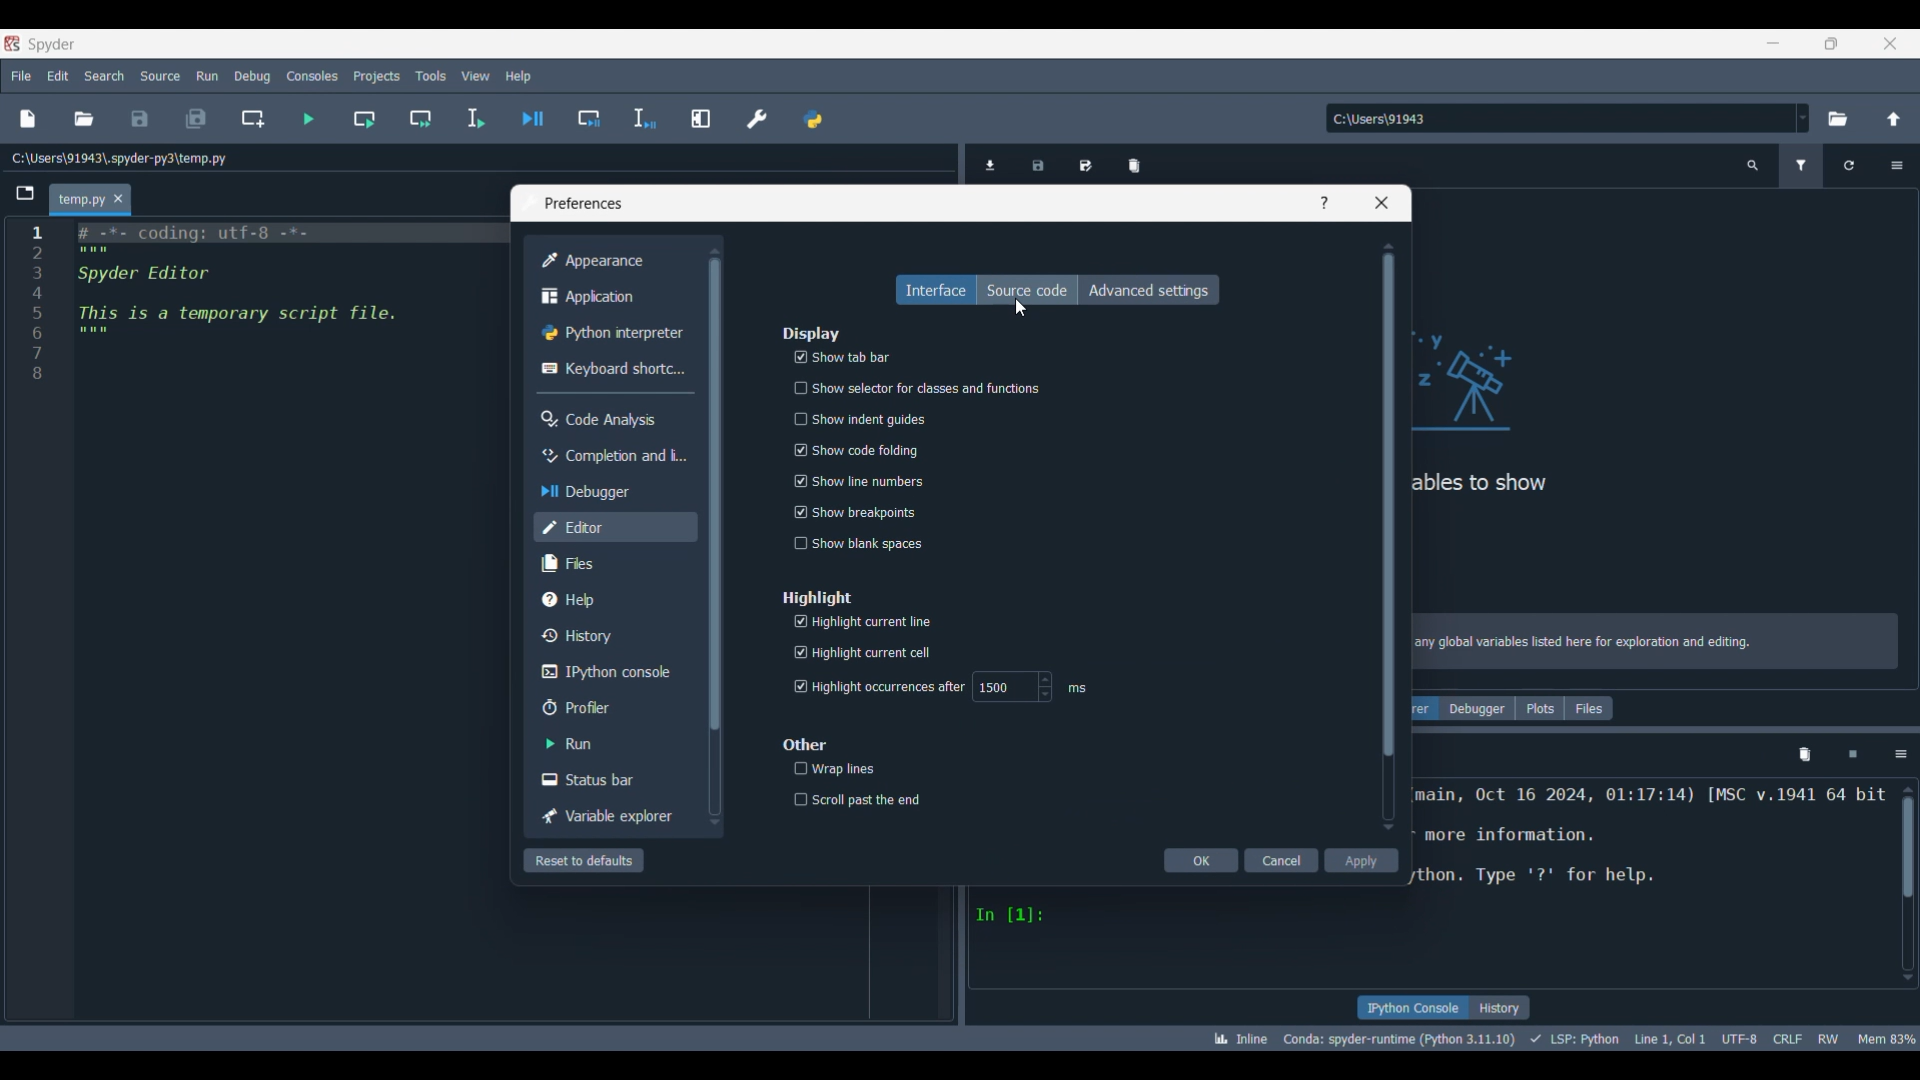 The height and width of the screenshot is (1080, 1920). Describe the element at coordinates (52, 45) in the screenshot. I see `Software name` at that location.